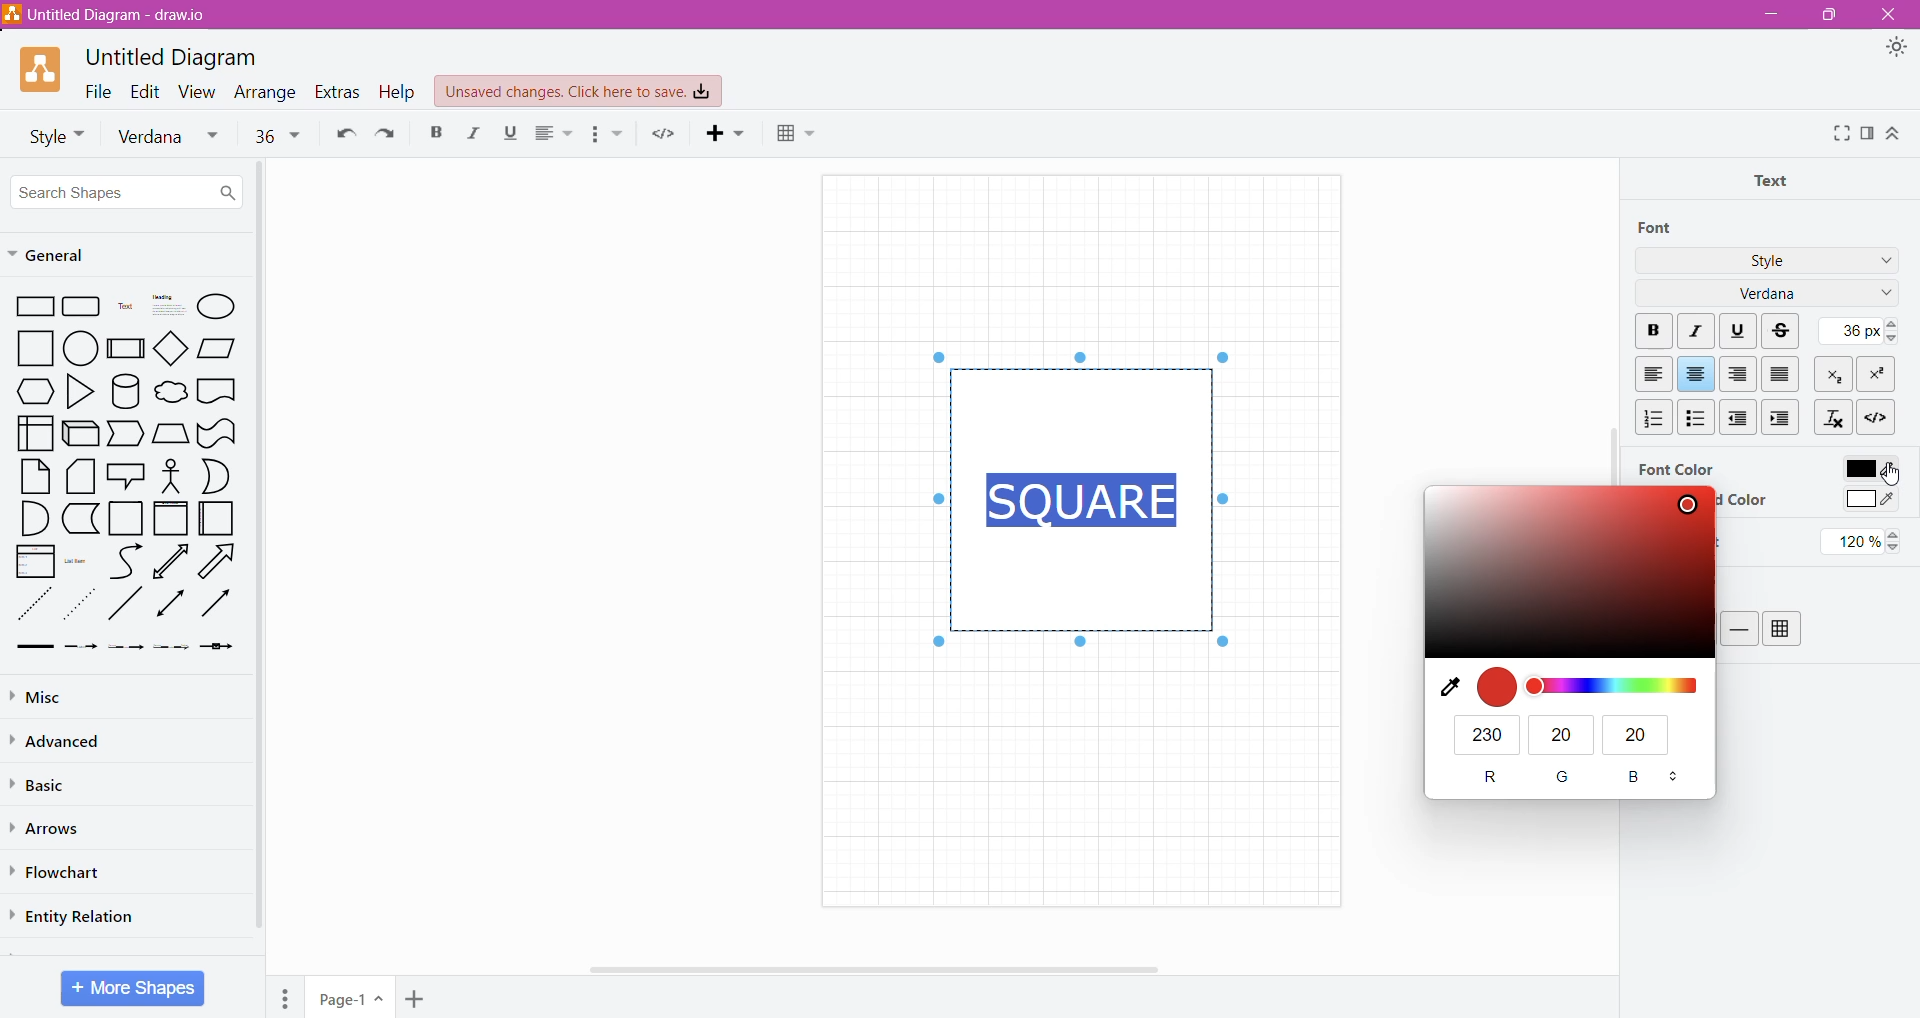 Image resolution: width=1920 pixels, height=1018 pixels. Describe the element at coordinates (417, 1000) in the screenshot. I see `Add Pages` at that location.